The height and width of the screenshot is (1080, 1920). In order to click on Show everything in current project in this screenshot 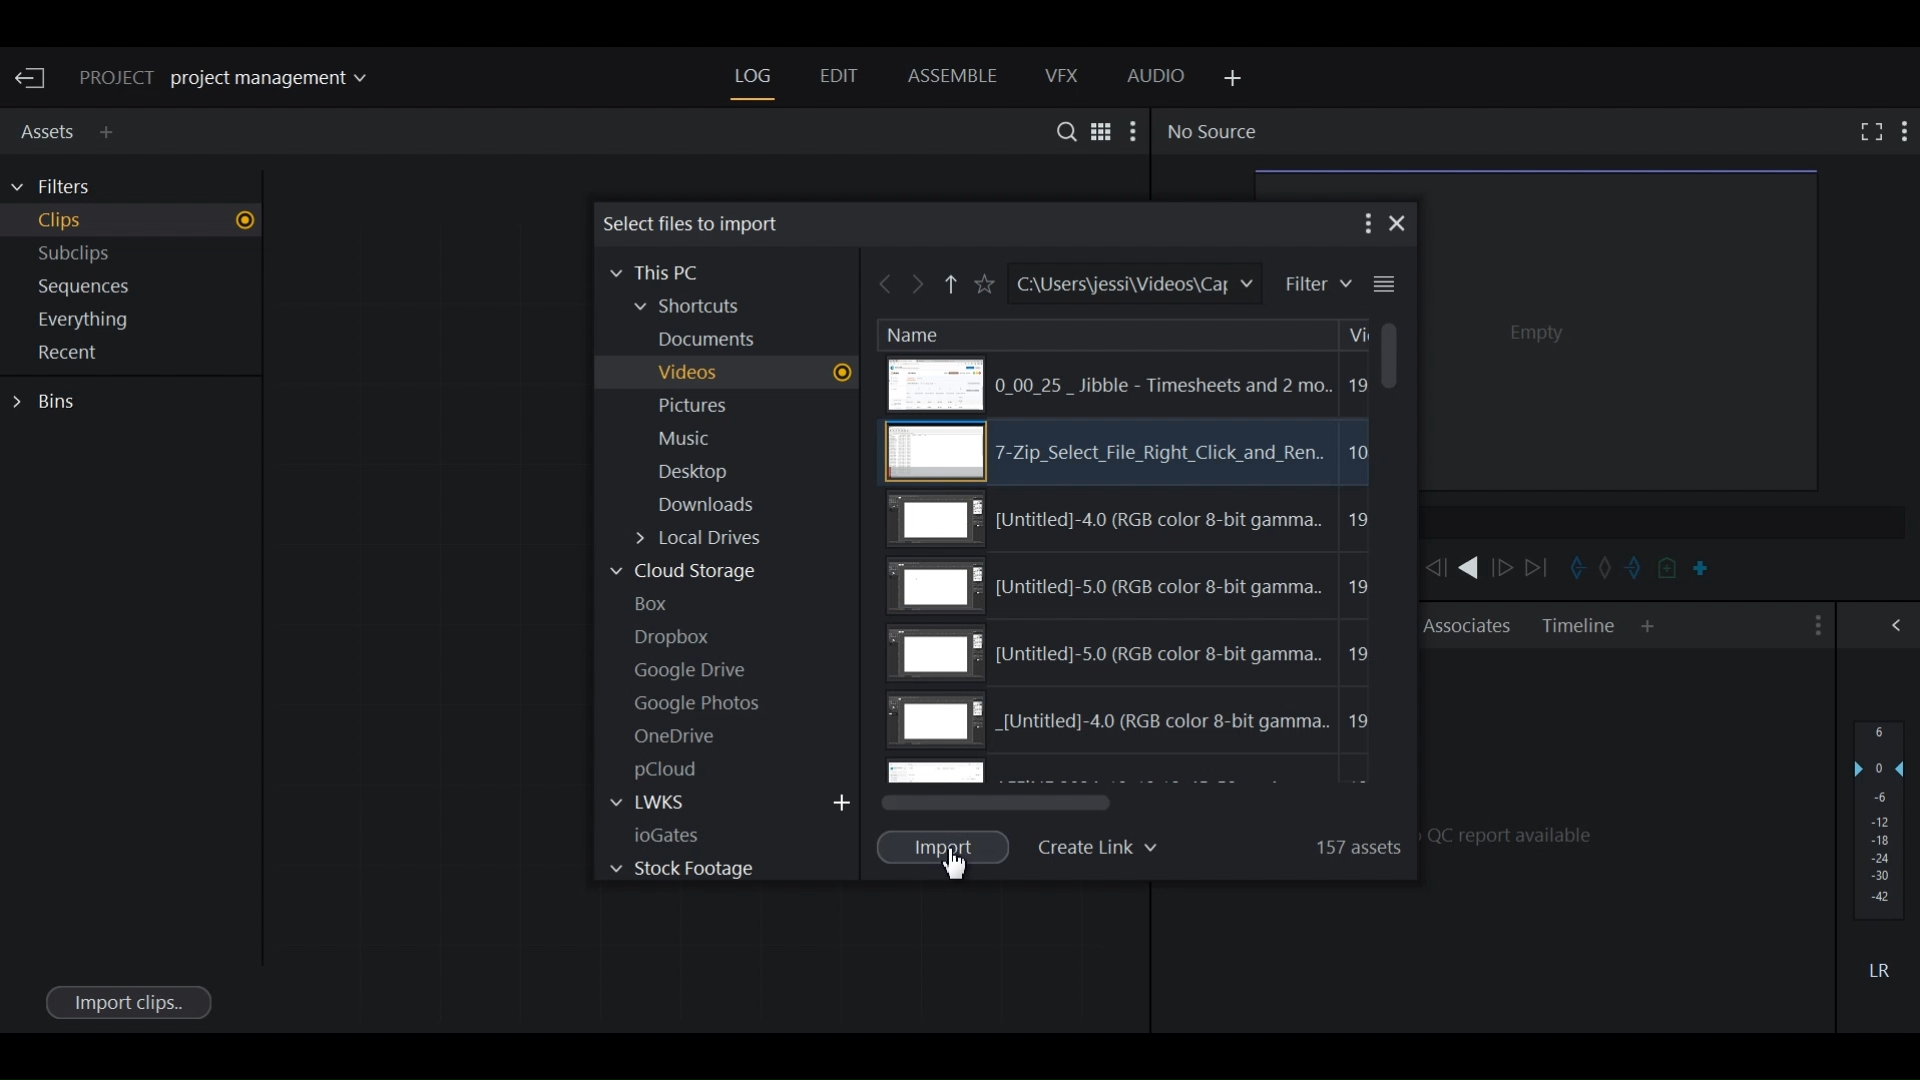, I will do `click(136, 322)`.